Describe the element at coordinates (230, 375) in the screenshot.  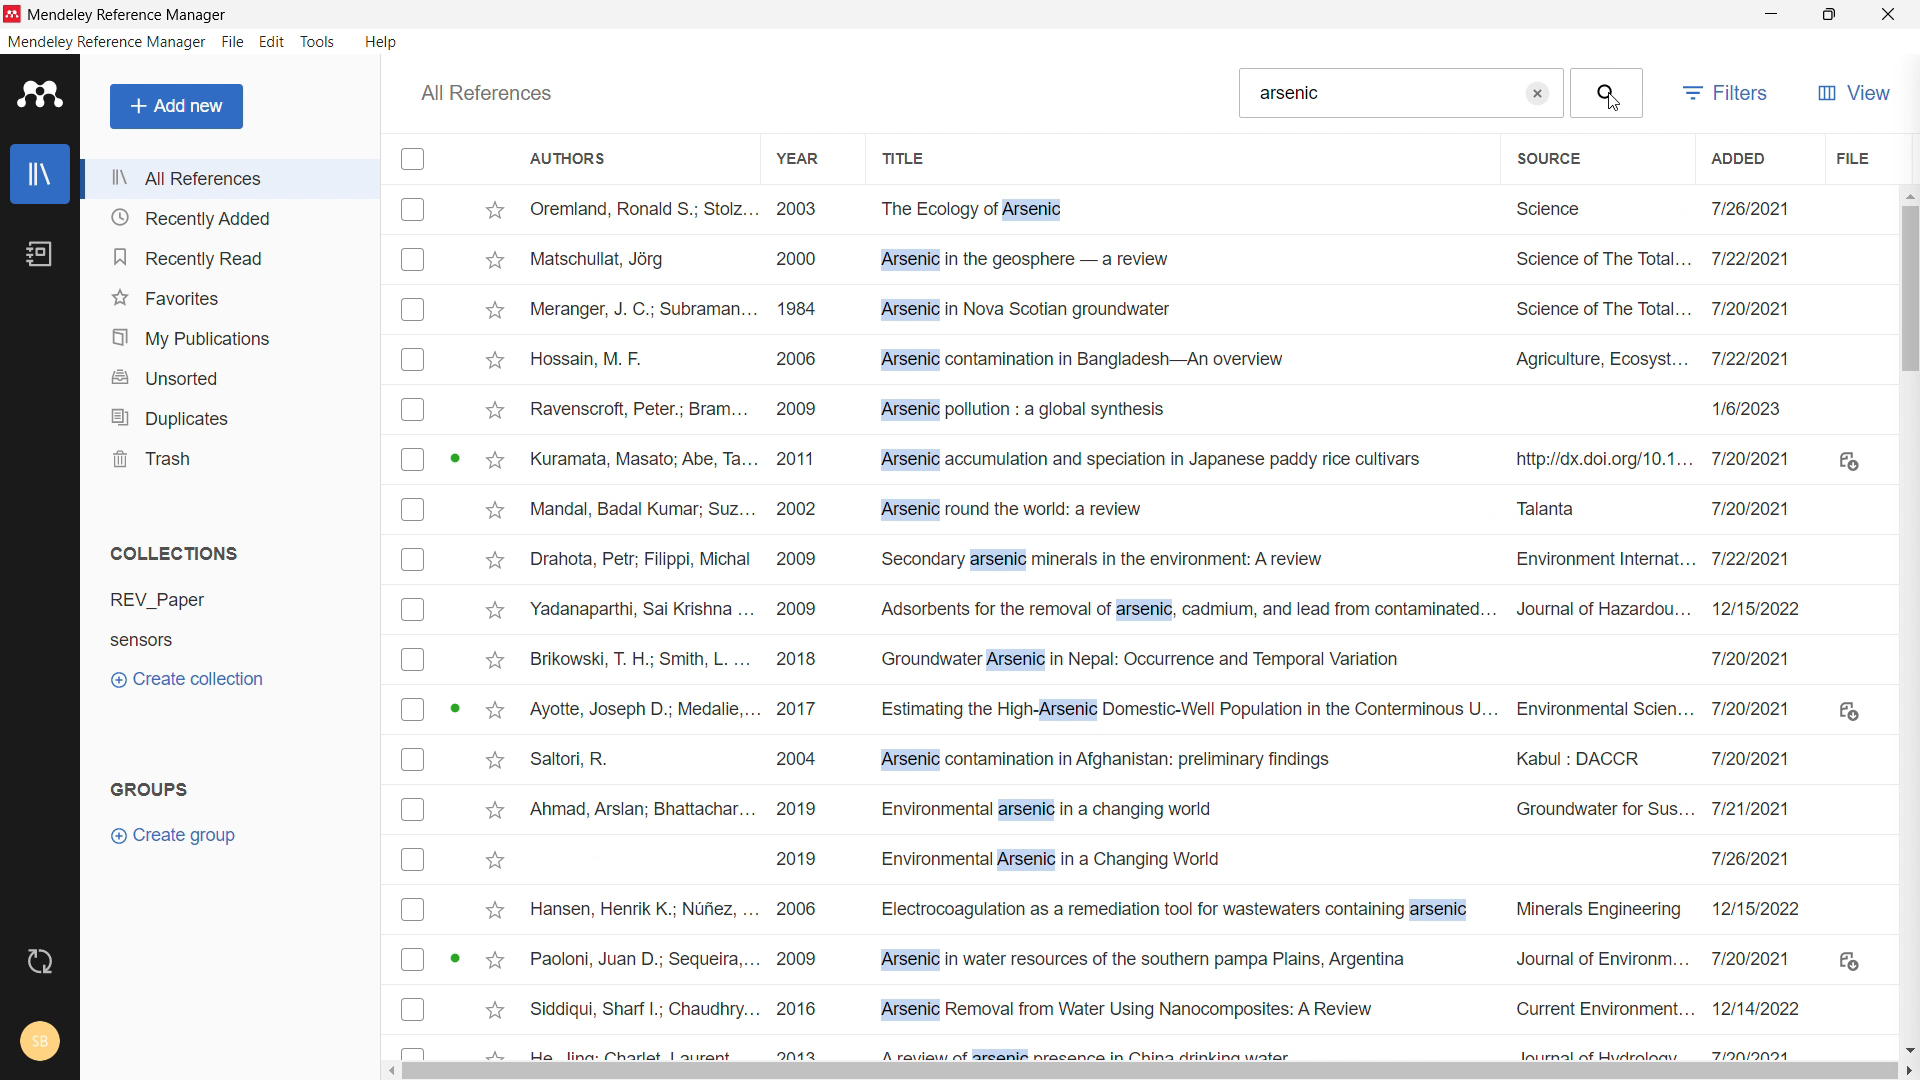
I see `unsorted` at that location.